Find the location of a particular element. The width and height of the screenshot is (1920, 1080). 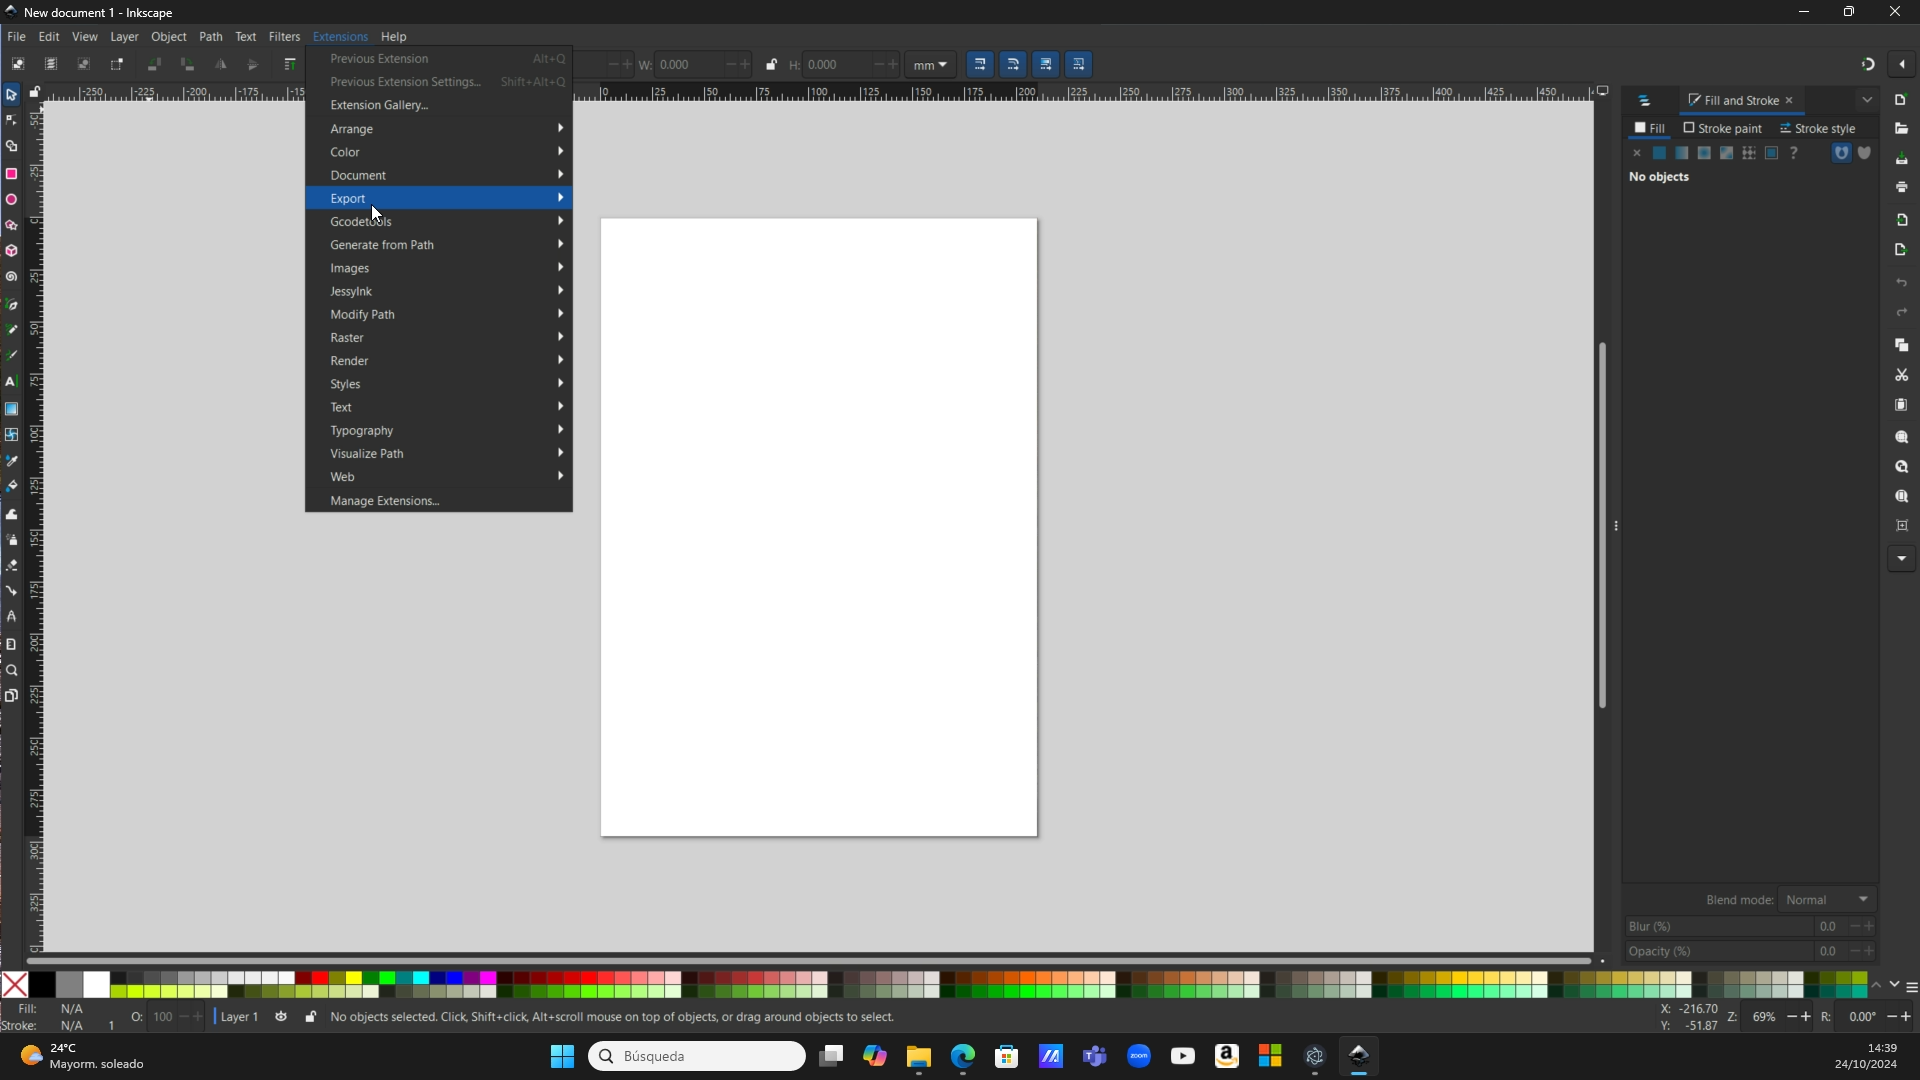

File is located at coordinates (18, 37).